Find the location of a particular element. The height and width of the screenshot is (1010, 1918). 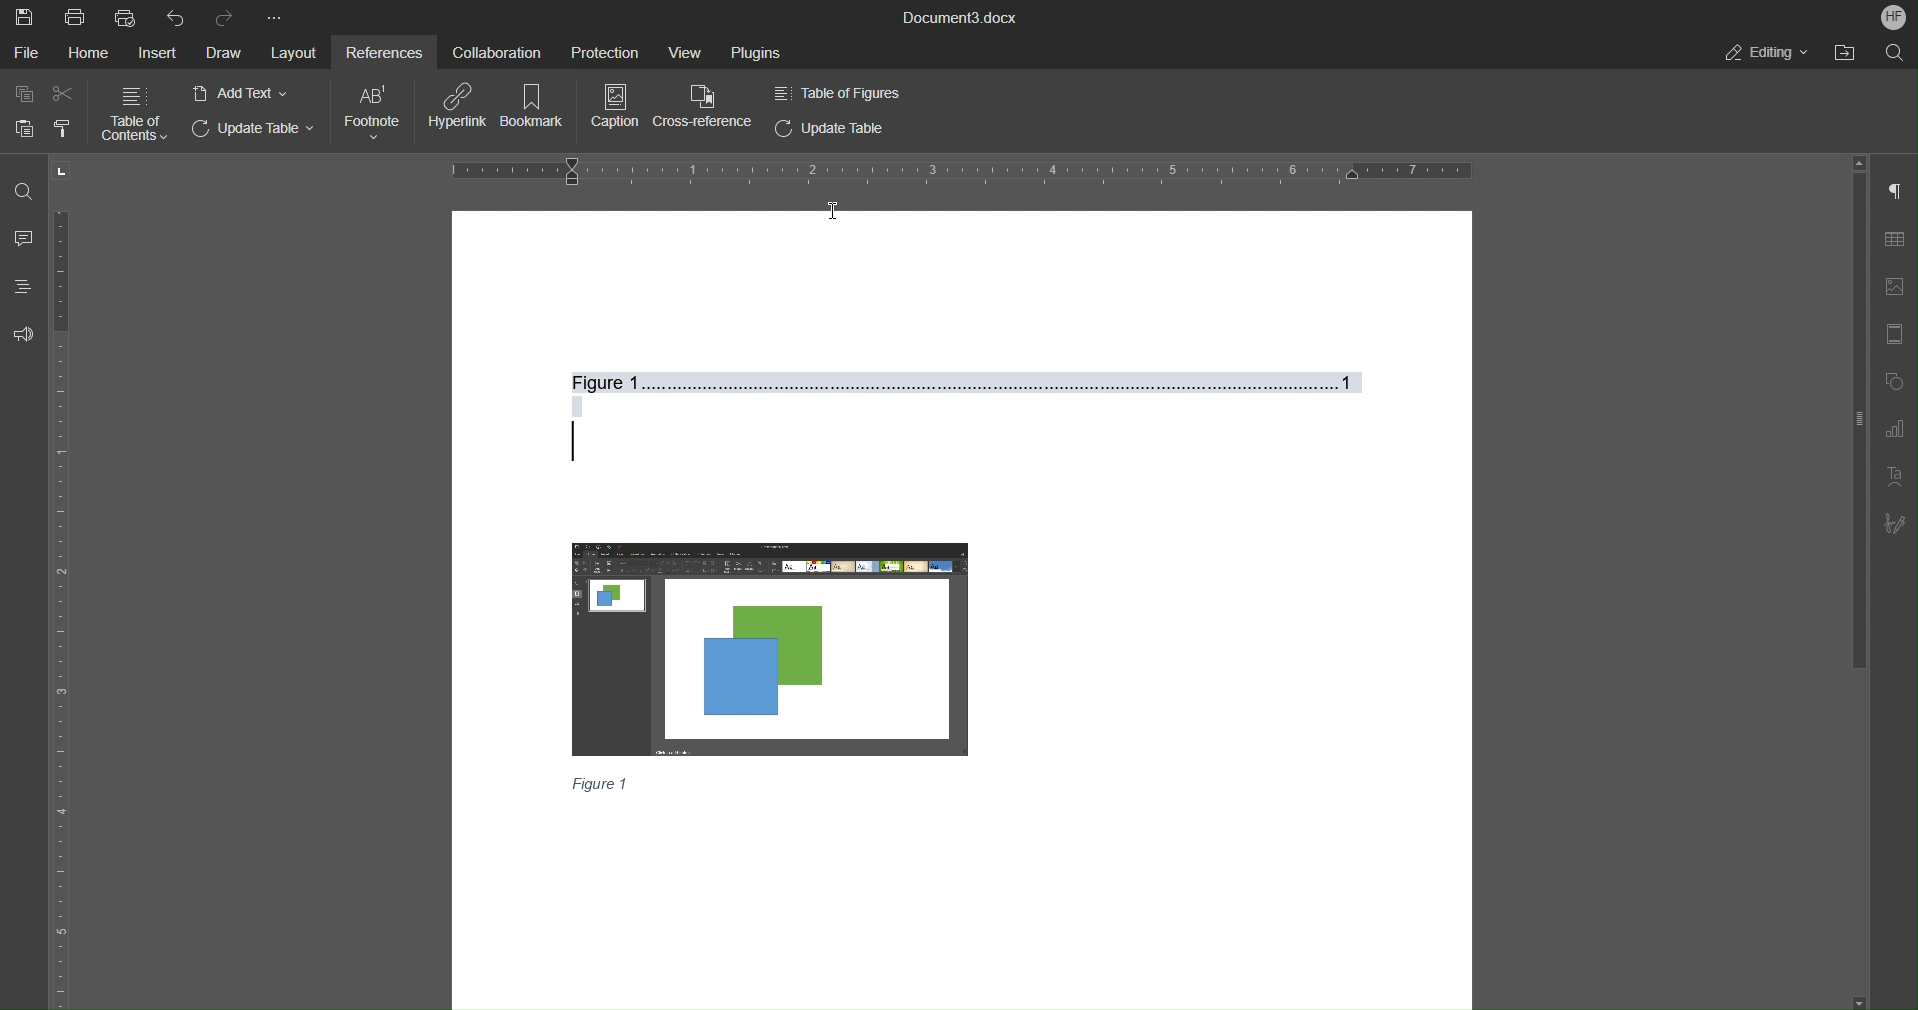

Paragraph Settings is located at coordinates (1895, 194).